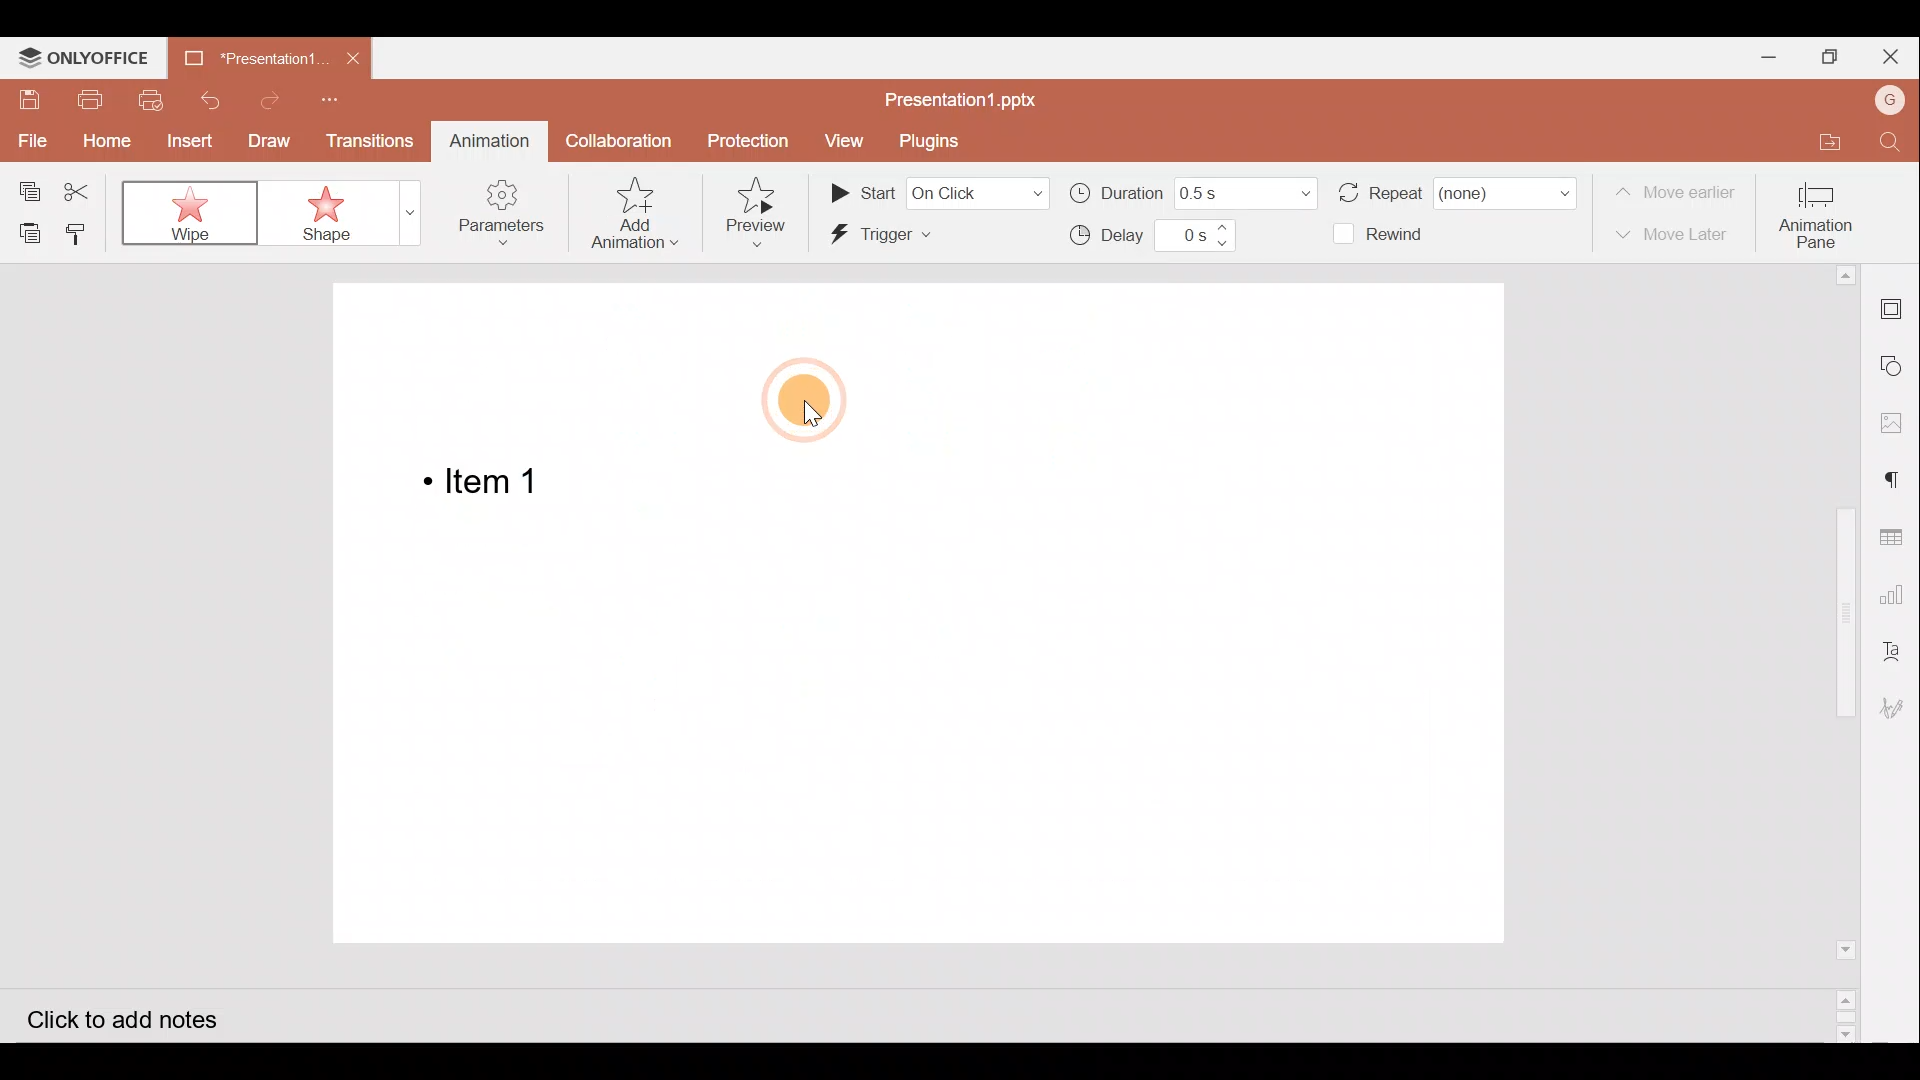  I want to click on Animation, so click(486, 137).